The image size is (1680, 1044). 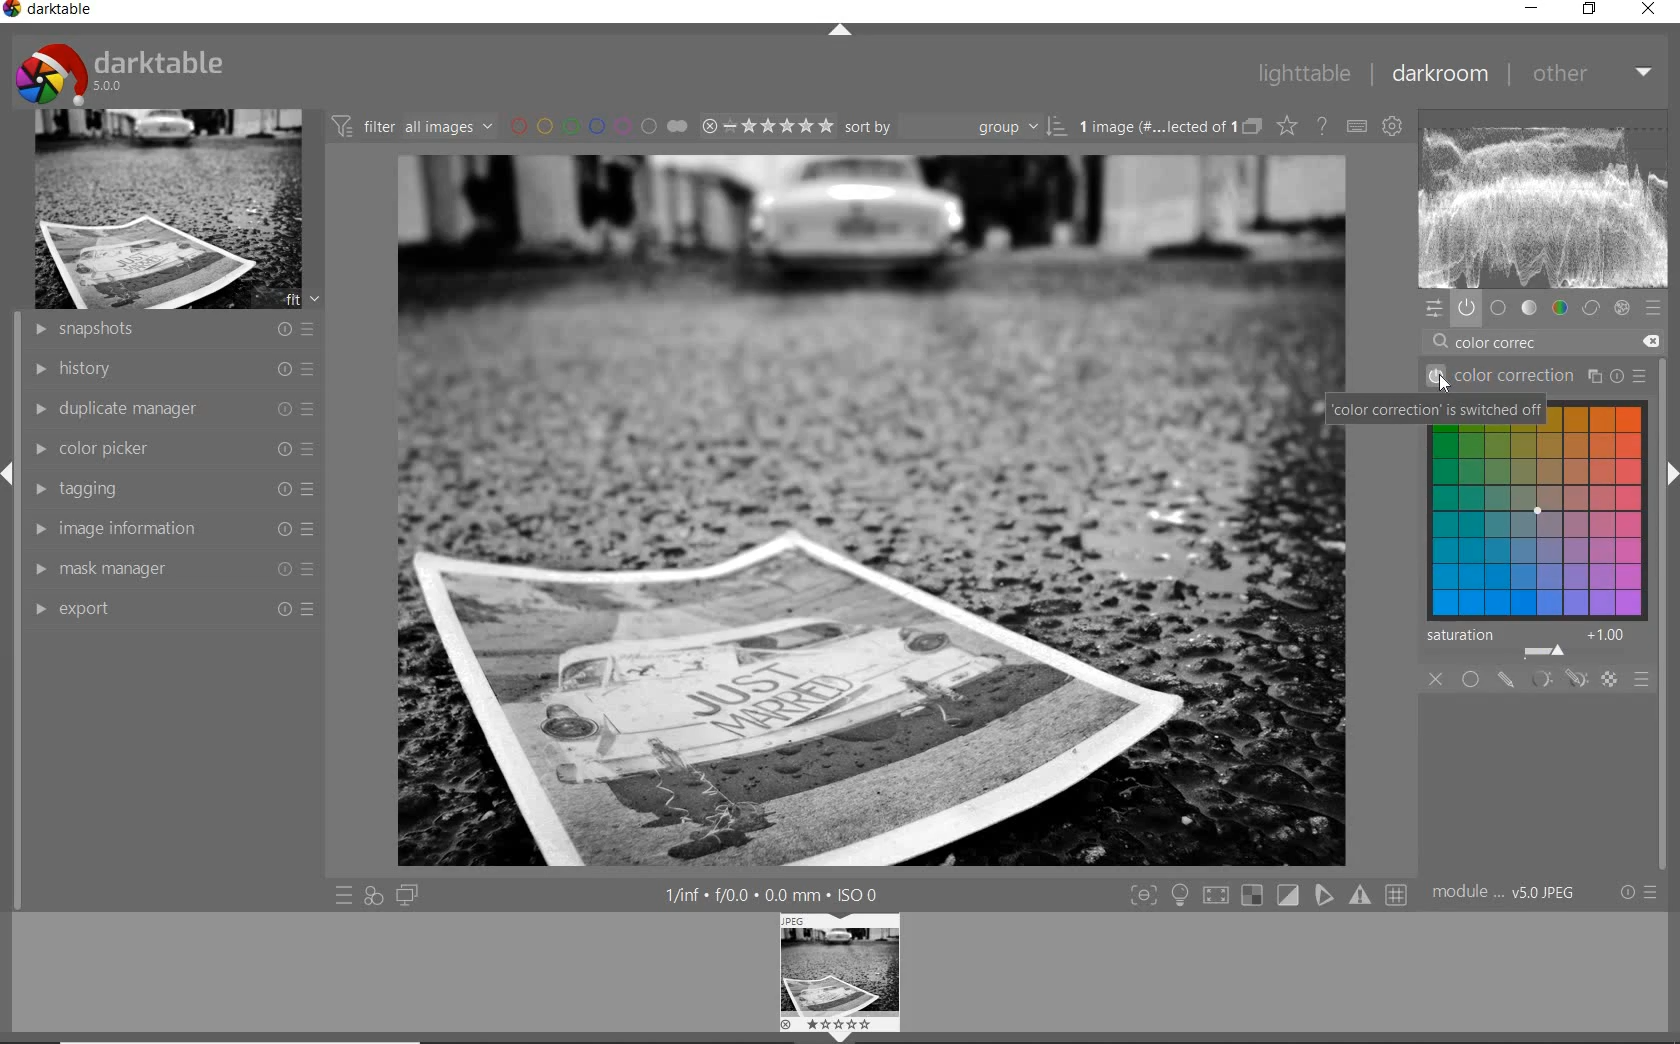 I want to click on scollbar, so click(x=1667, y=401).